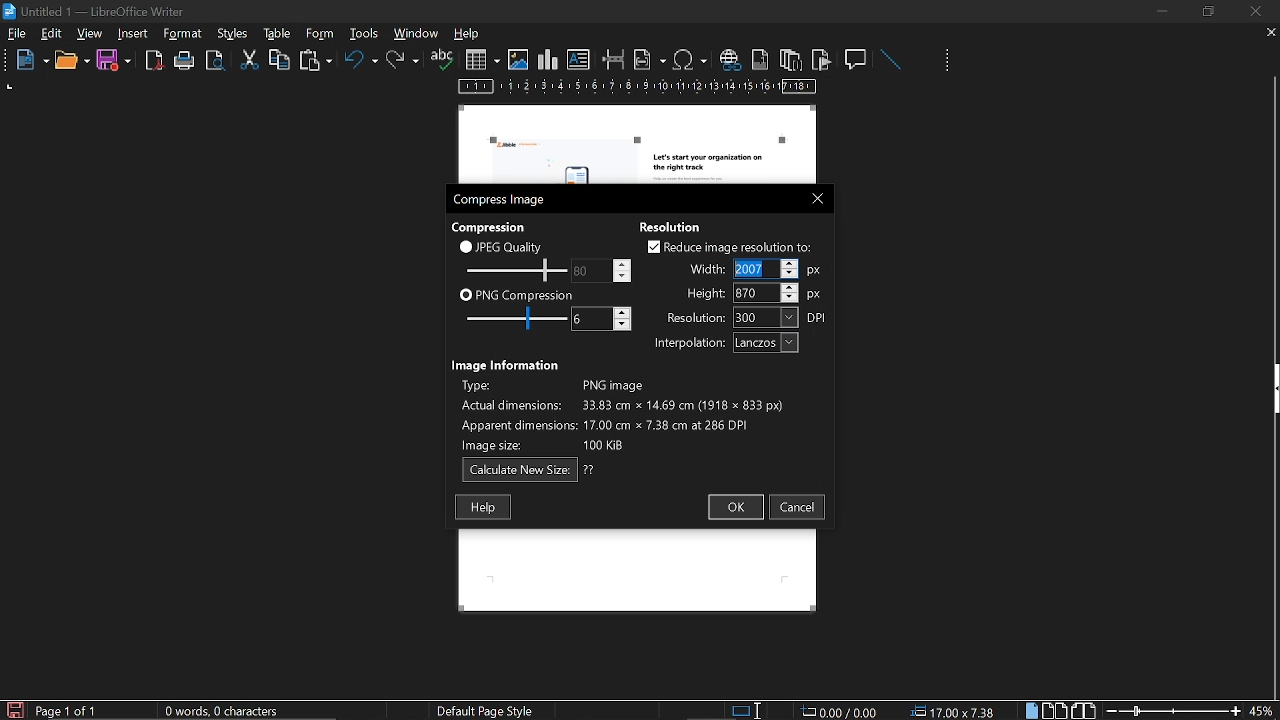 The height and width of the screenshot is (720, 1280). I want to click on insert chart, so click(548, 60).